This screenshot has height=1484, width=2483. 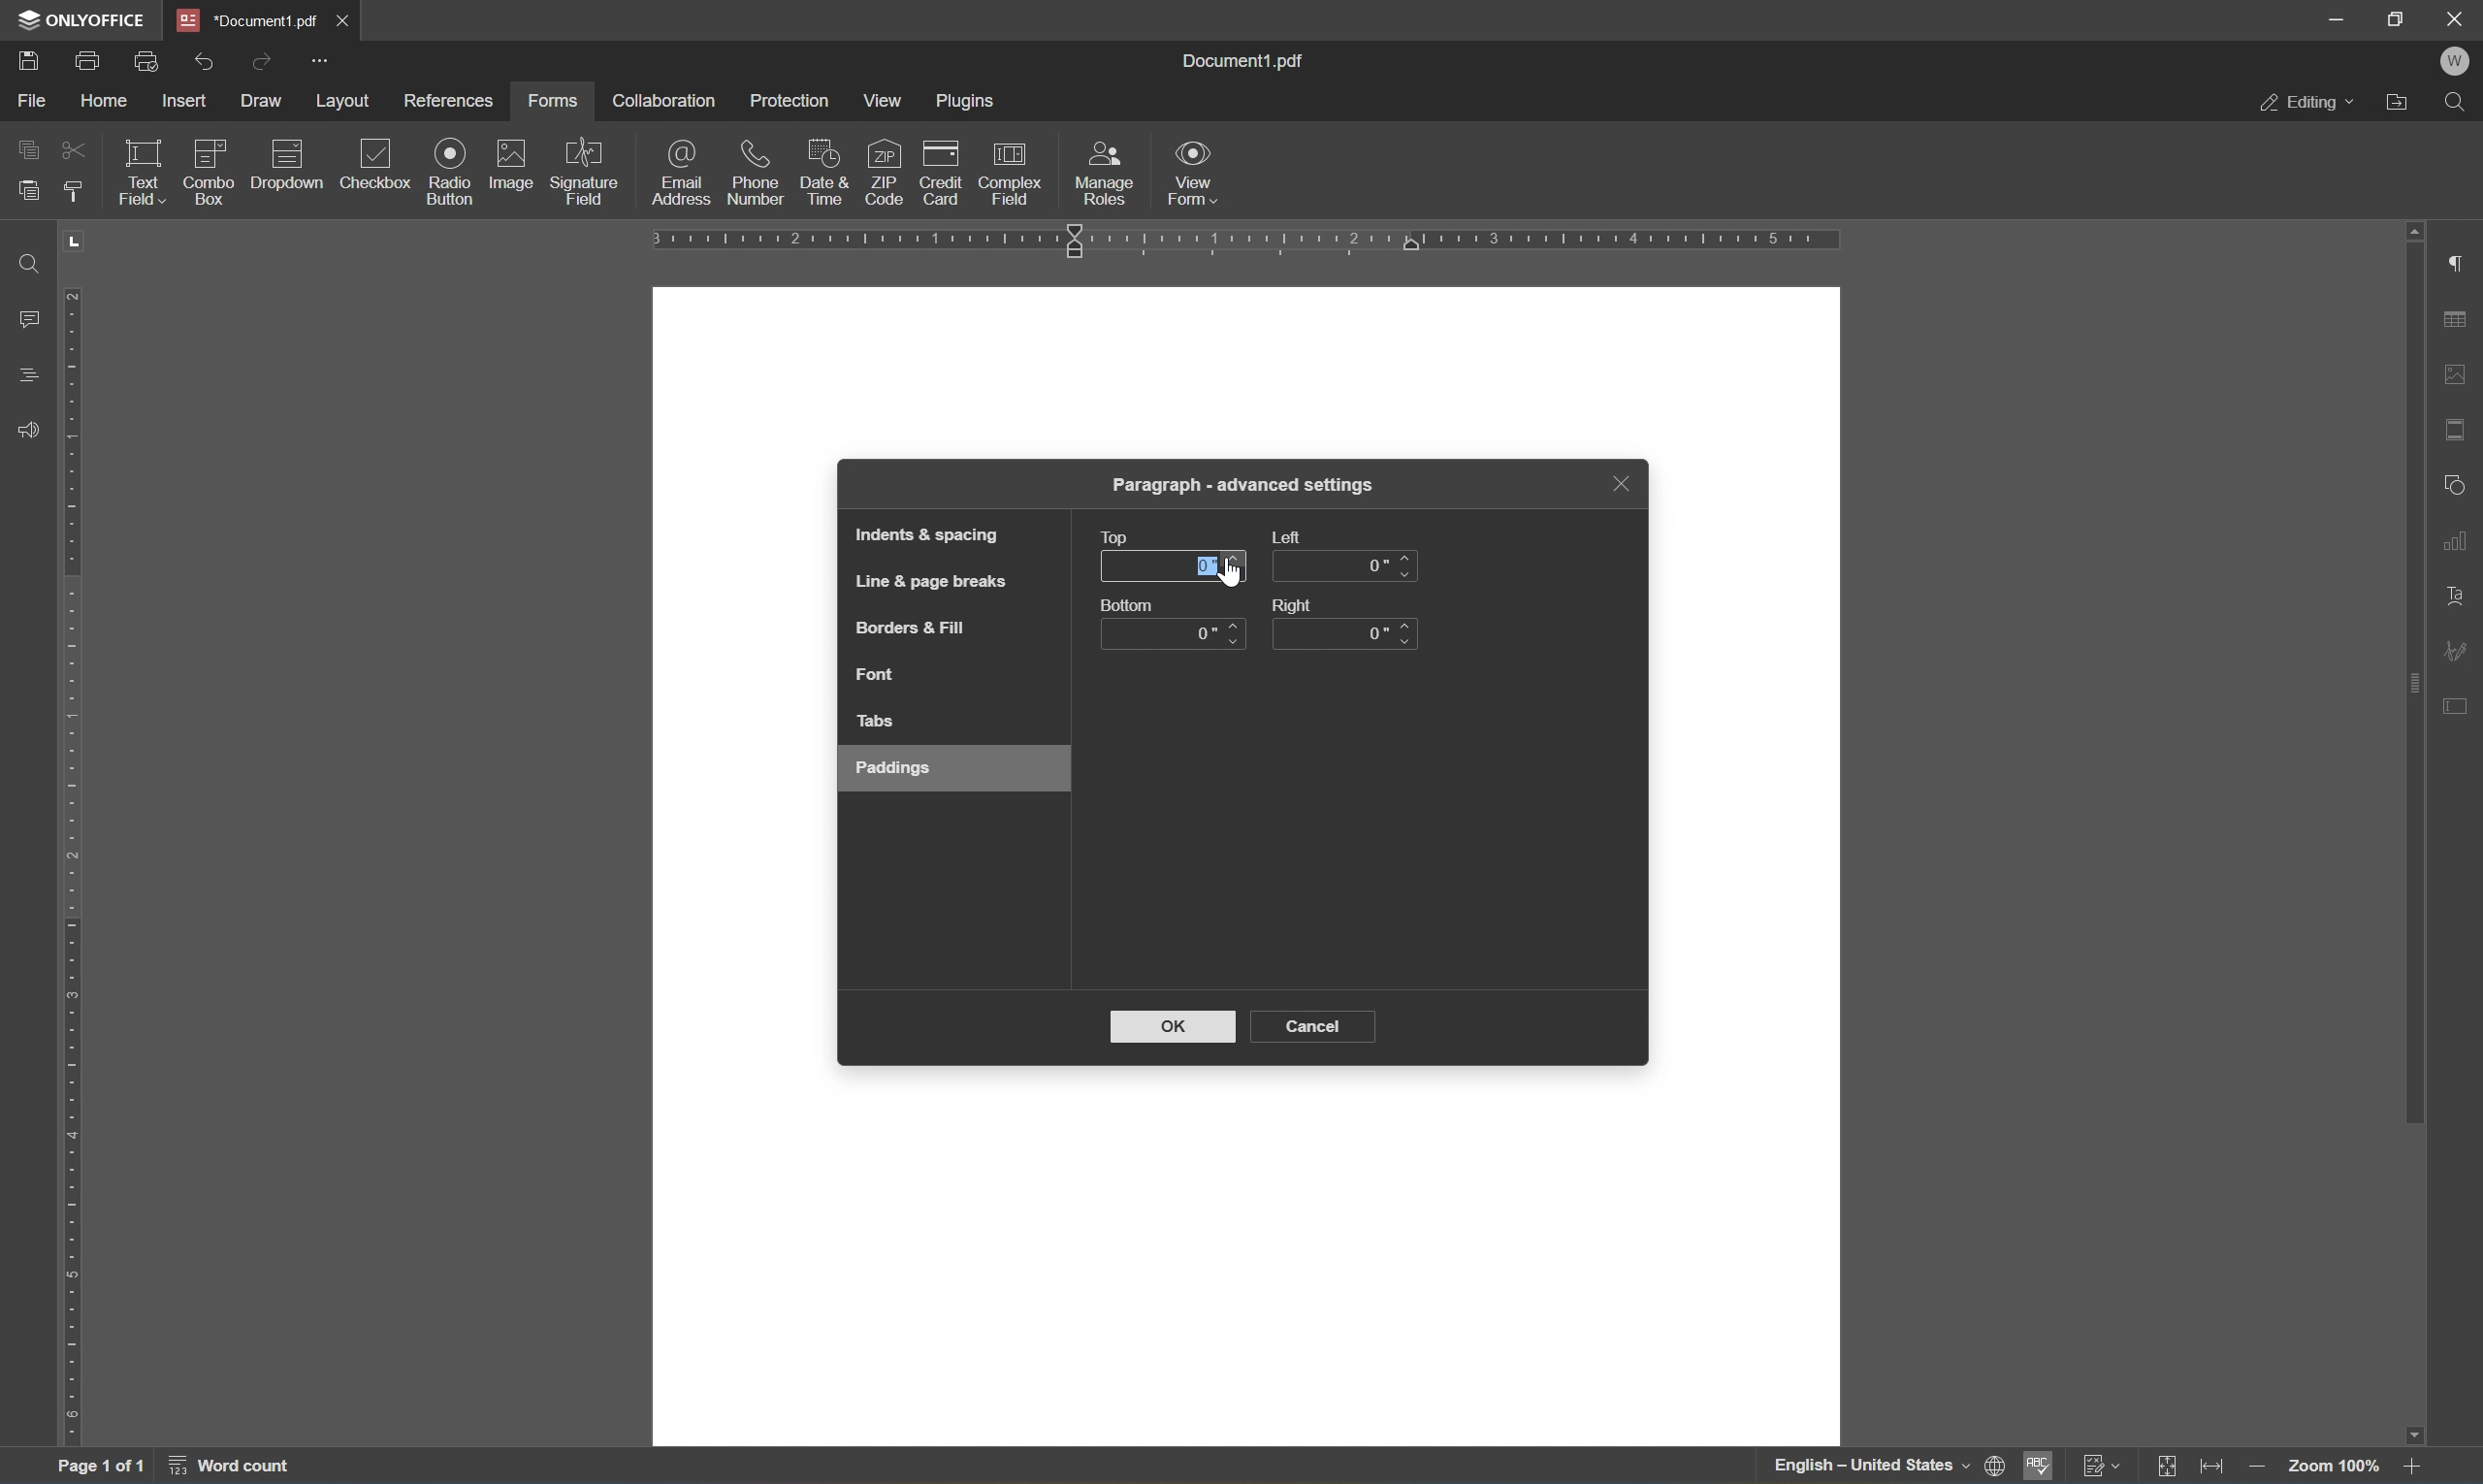 What do you see at coordinates (2415, 1465) in the screenshot?
I see `zoom in` at bounding box center [2415, 1465].